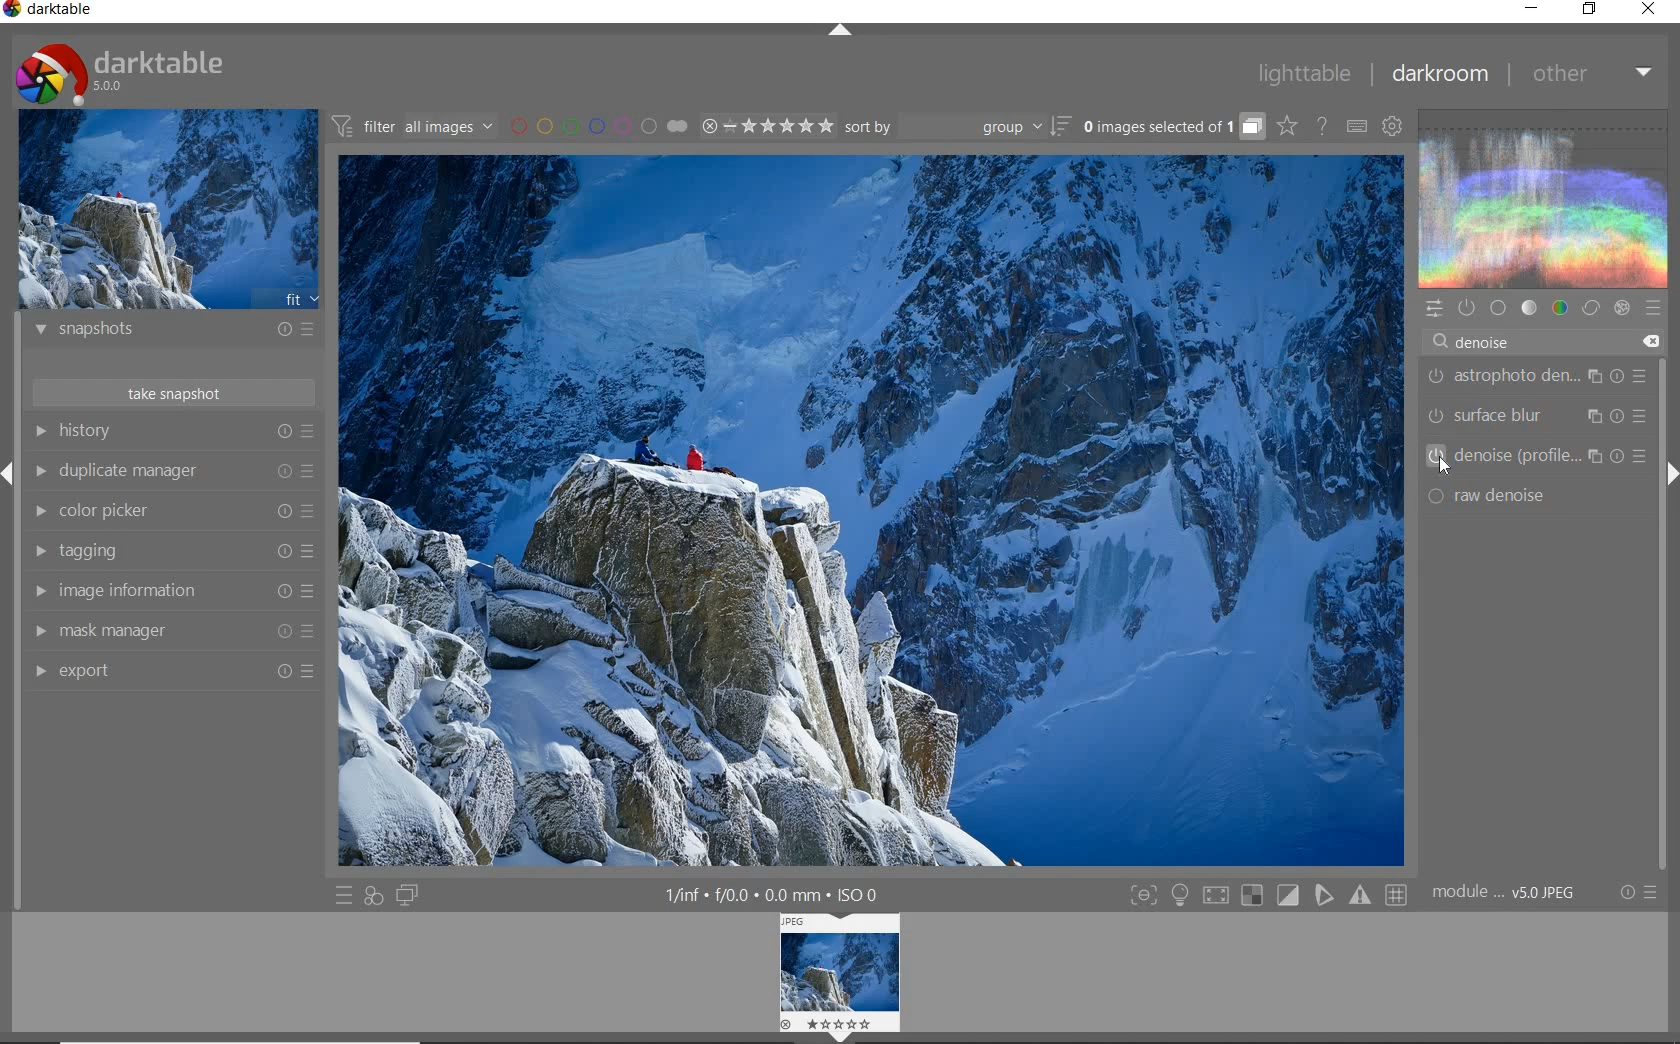 The image size is (1680, 1044). I want to click on take snapshot, so click(177, 392).